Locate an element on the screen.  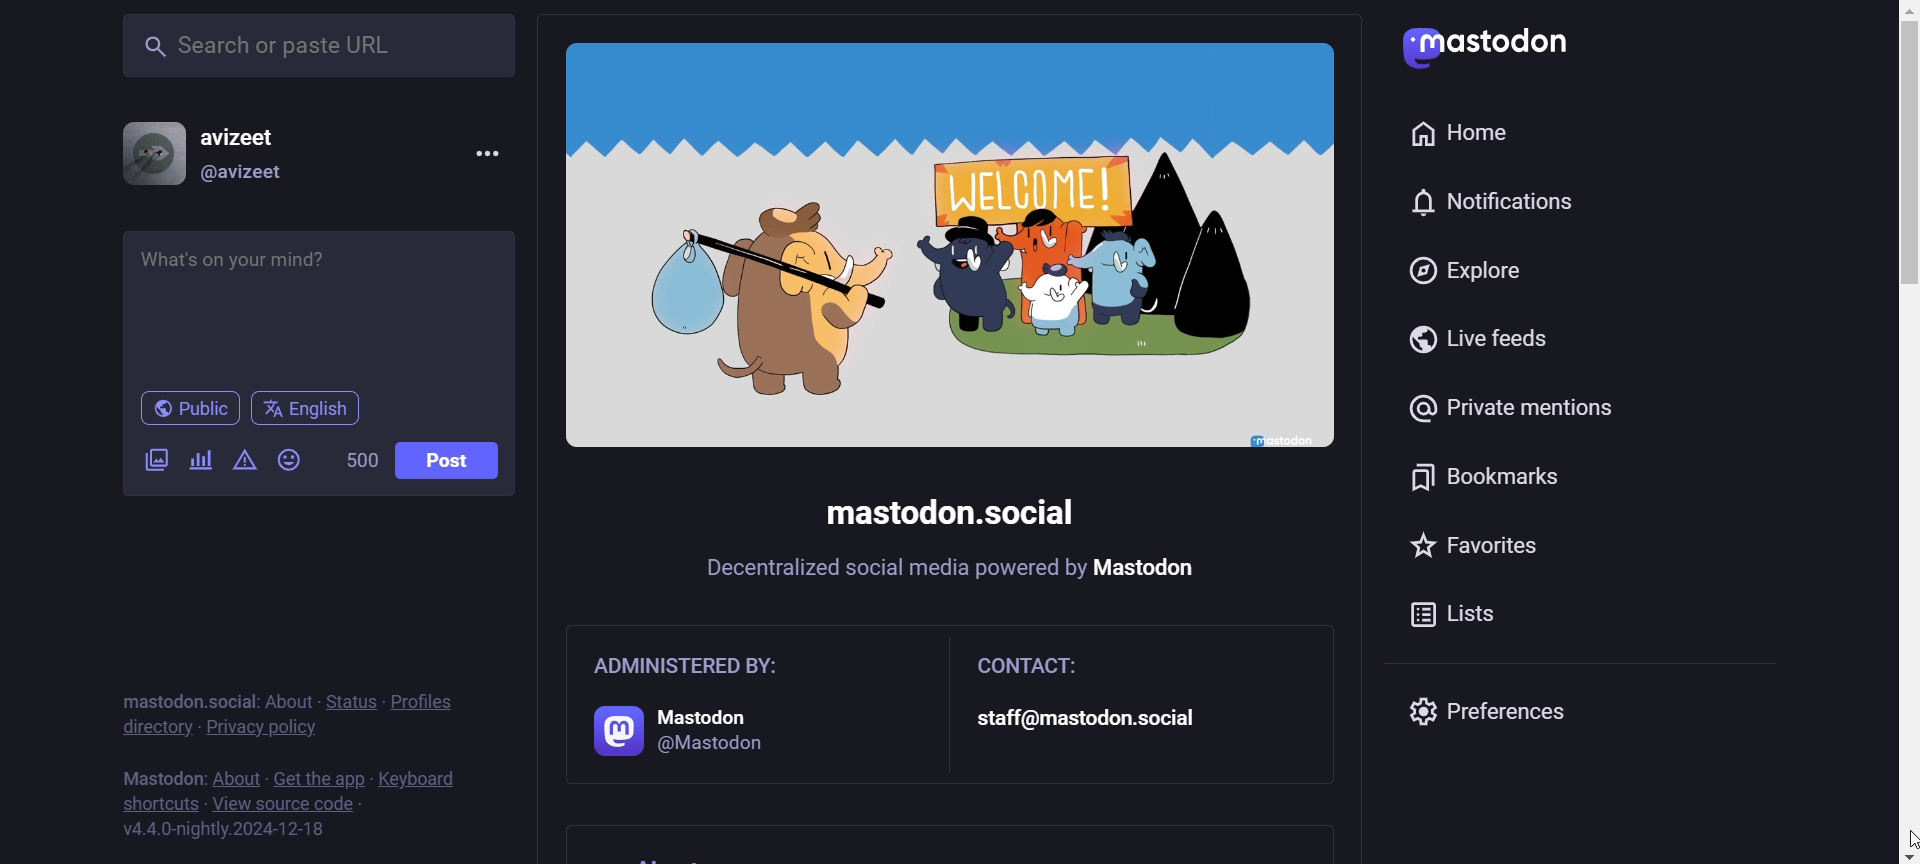
logo is located at coordinates (1486, 49).